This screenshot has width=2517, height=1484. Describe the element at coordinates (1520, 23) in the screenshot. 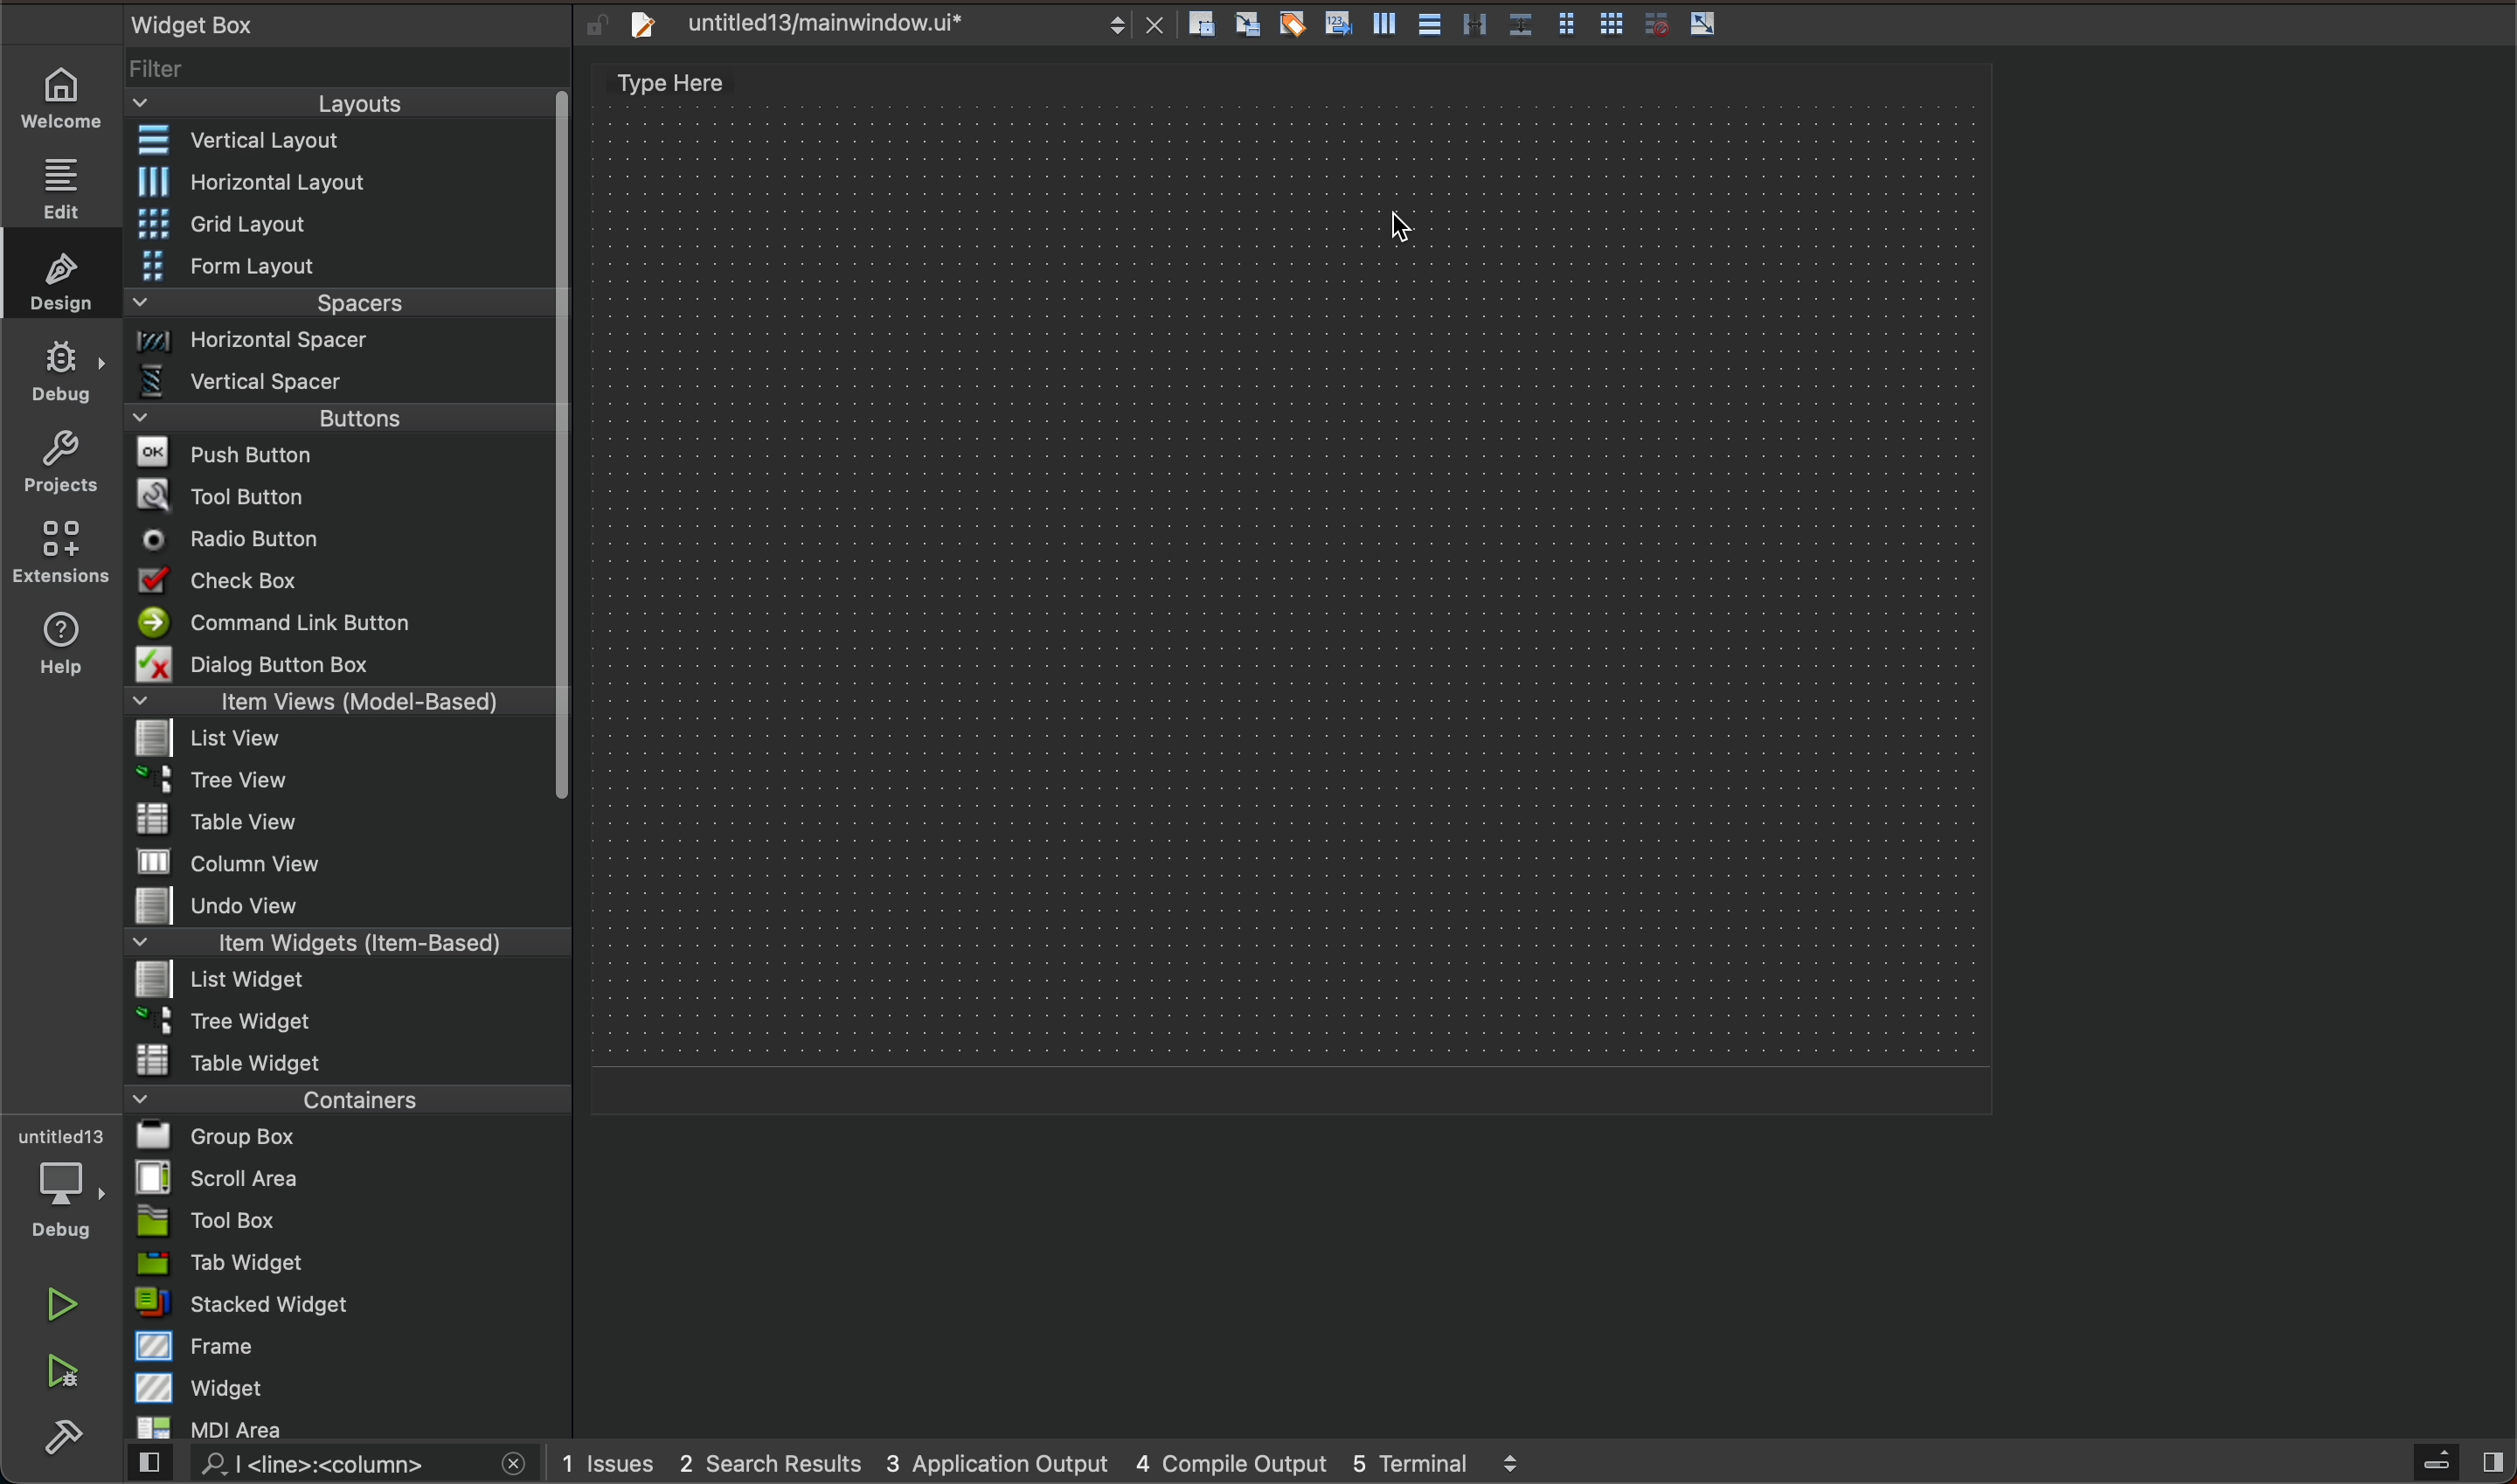

I see `` at that location.